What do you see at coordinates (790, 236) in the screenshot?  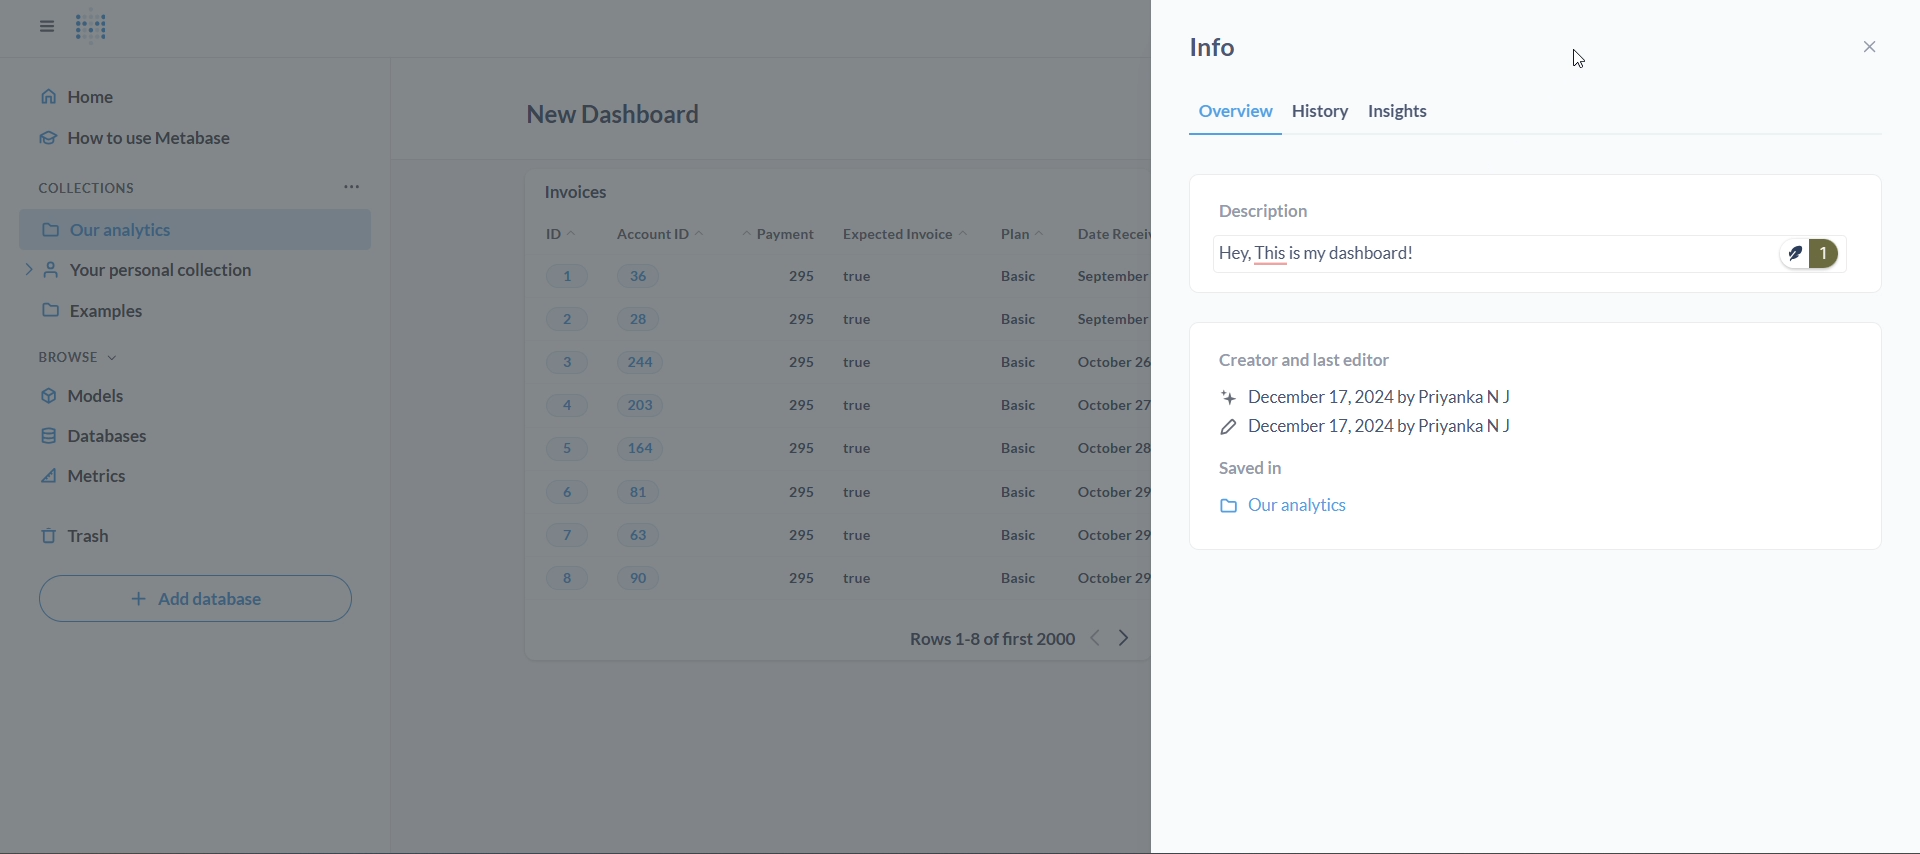 I see `payment` at bounding box center [790, 236].